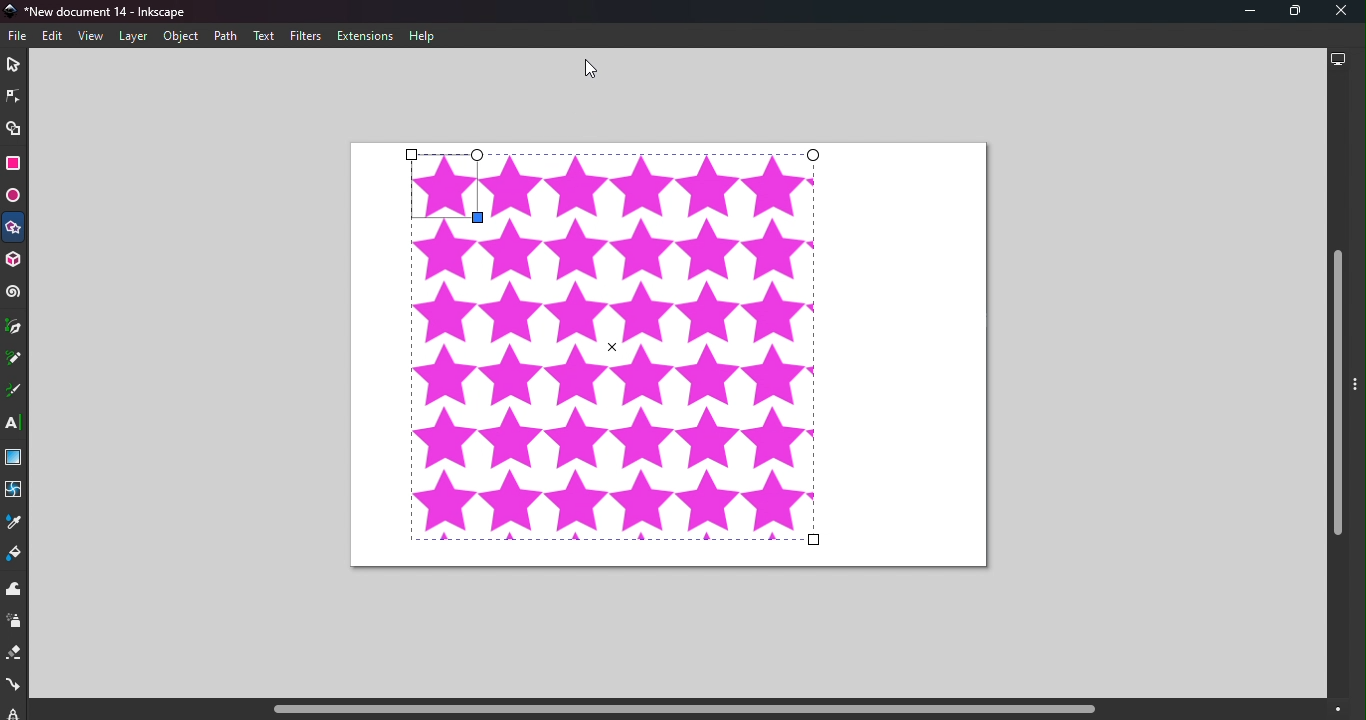 The width and height of the screenshot is (1366, 720). I want to click on Edit, so click(52, 37).